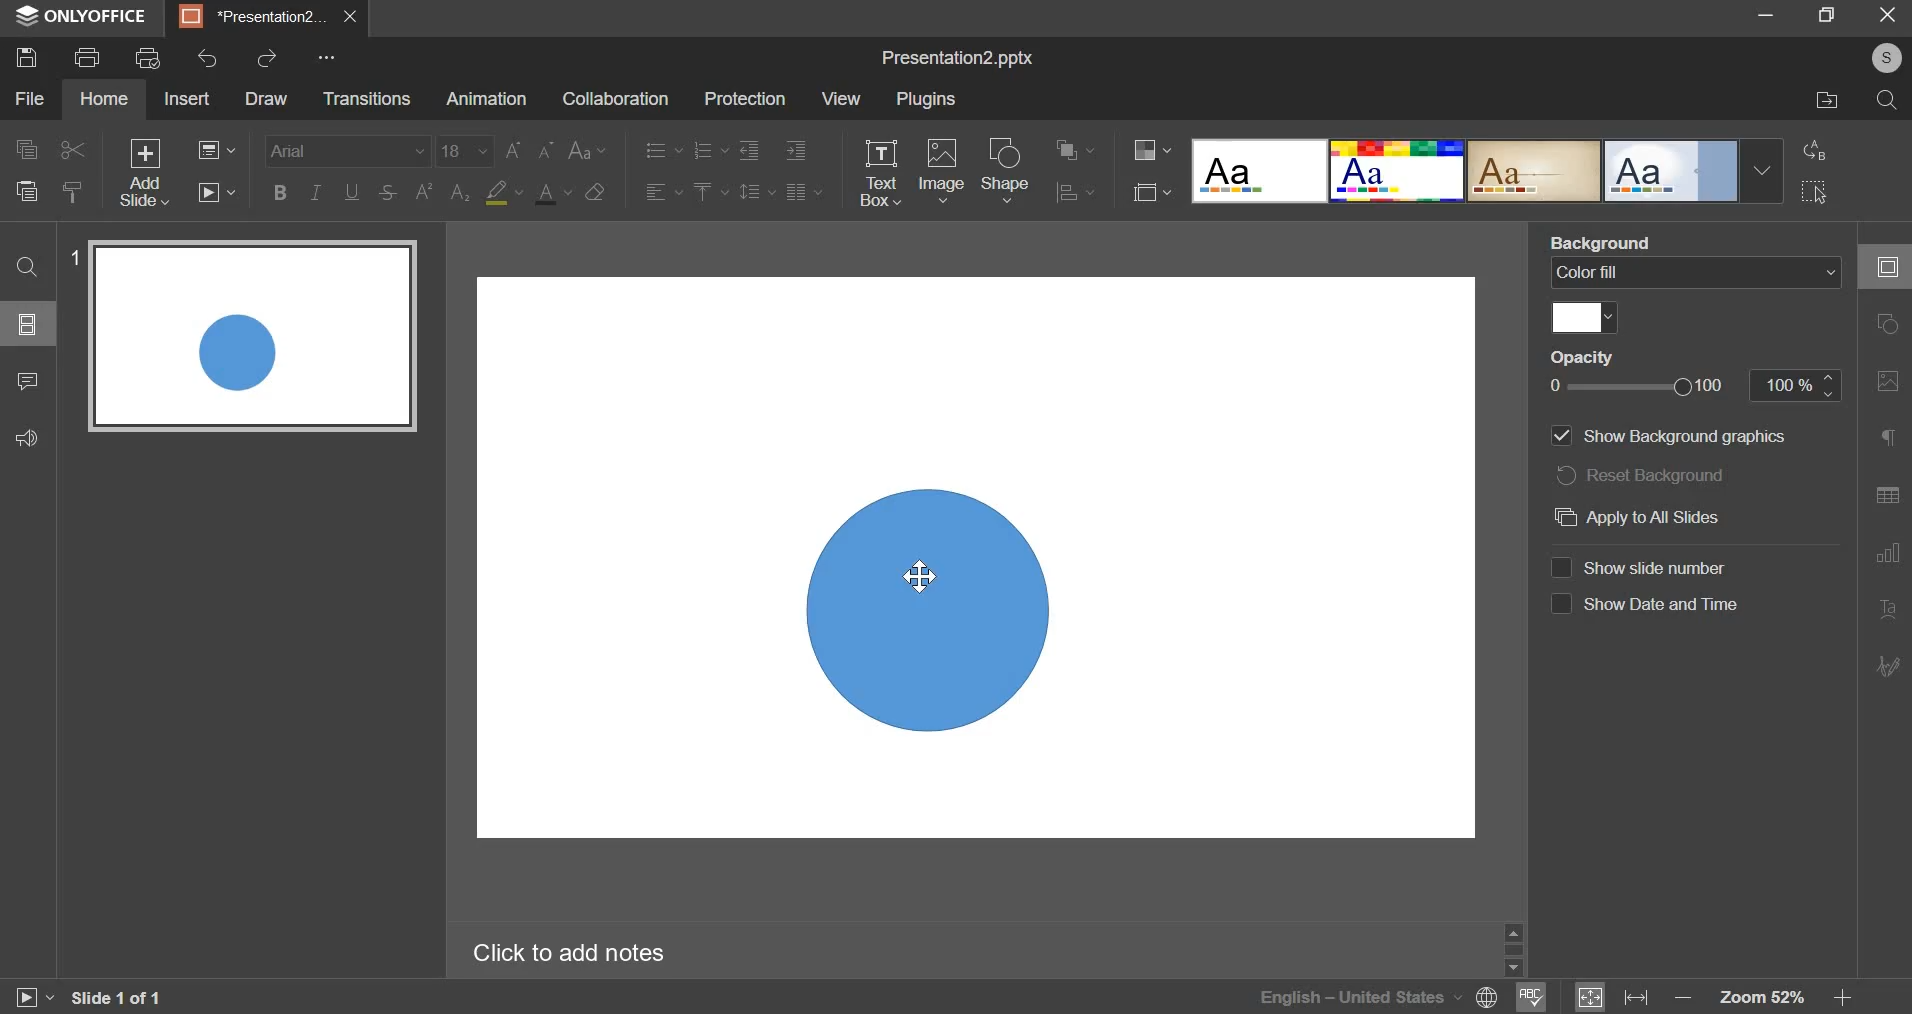 This screenshot has width=1912, height=1014. I want to click on search, so click(1889, 100).